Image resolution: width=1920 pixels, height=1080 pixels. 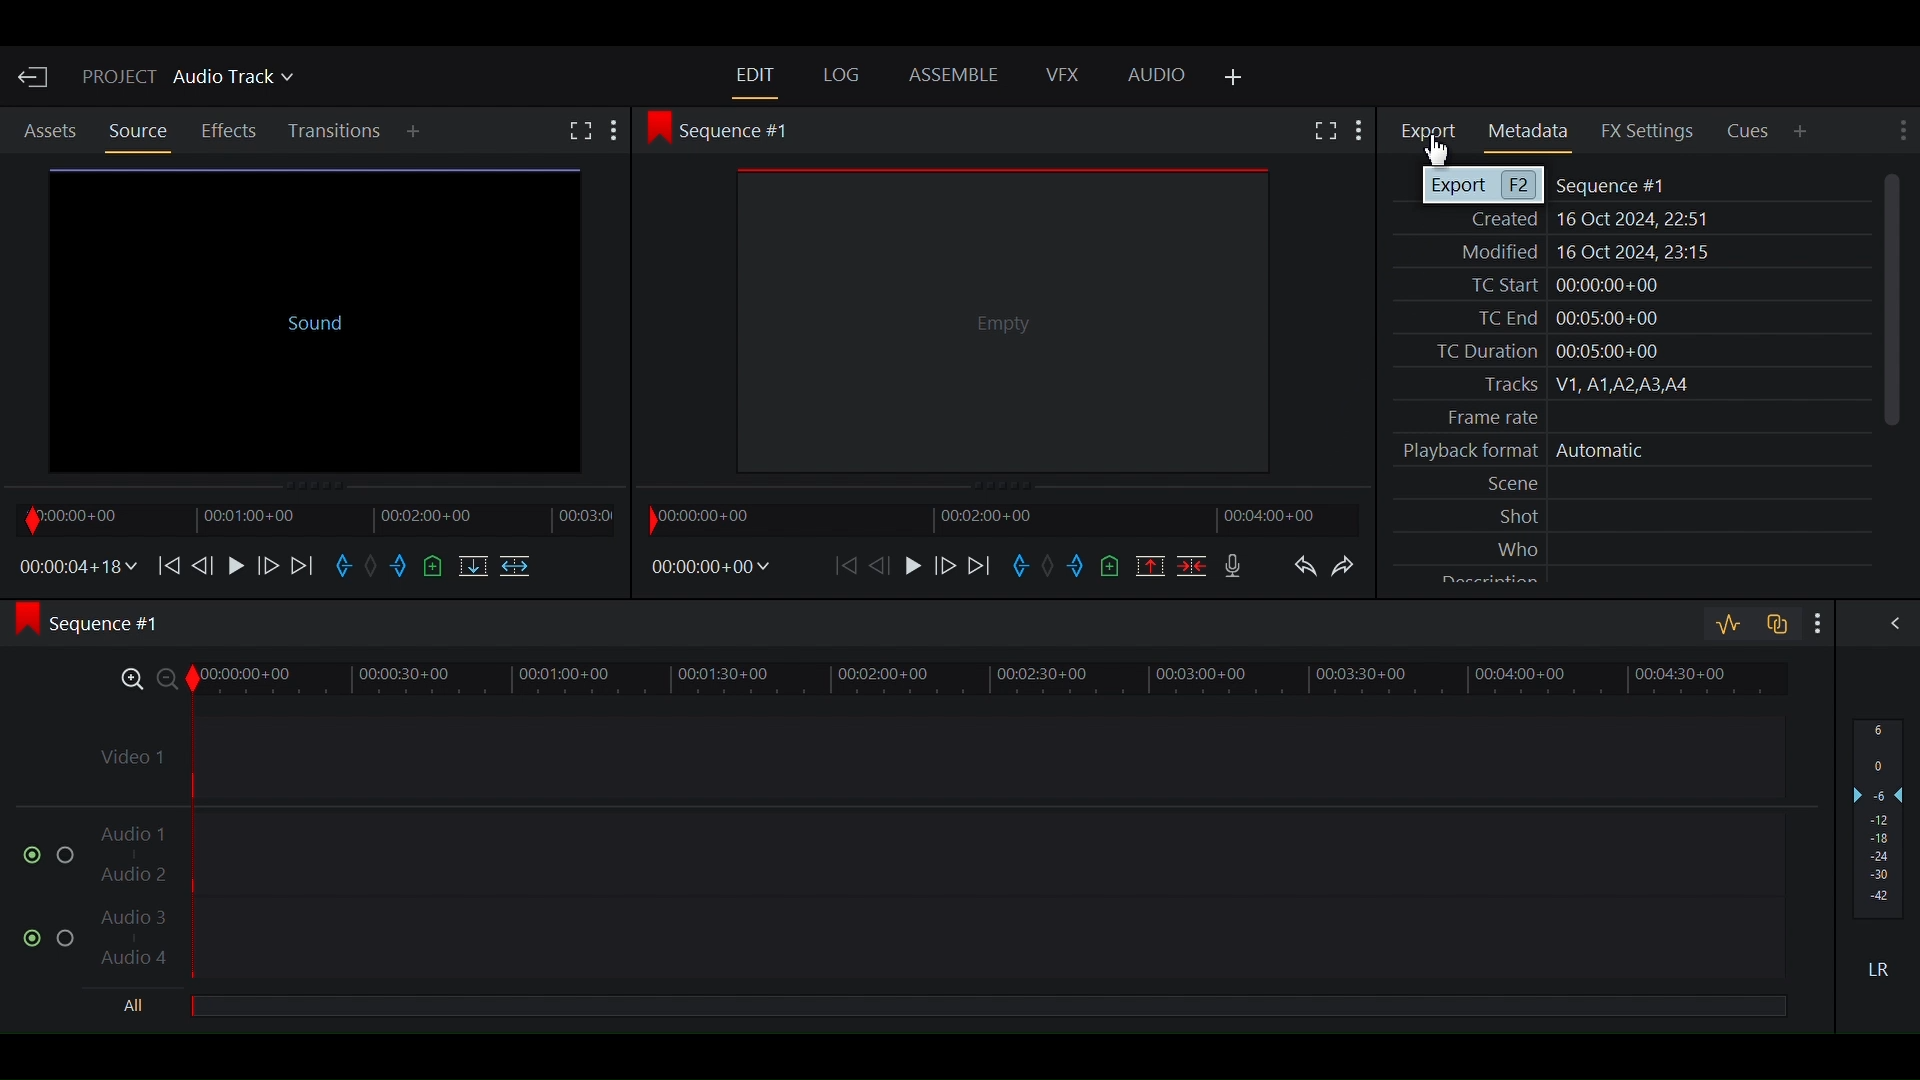 I want to click on Show/Hide the Full audio mix, so click(x=1889, y=626).